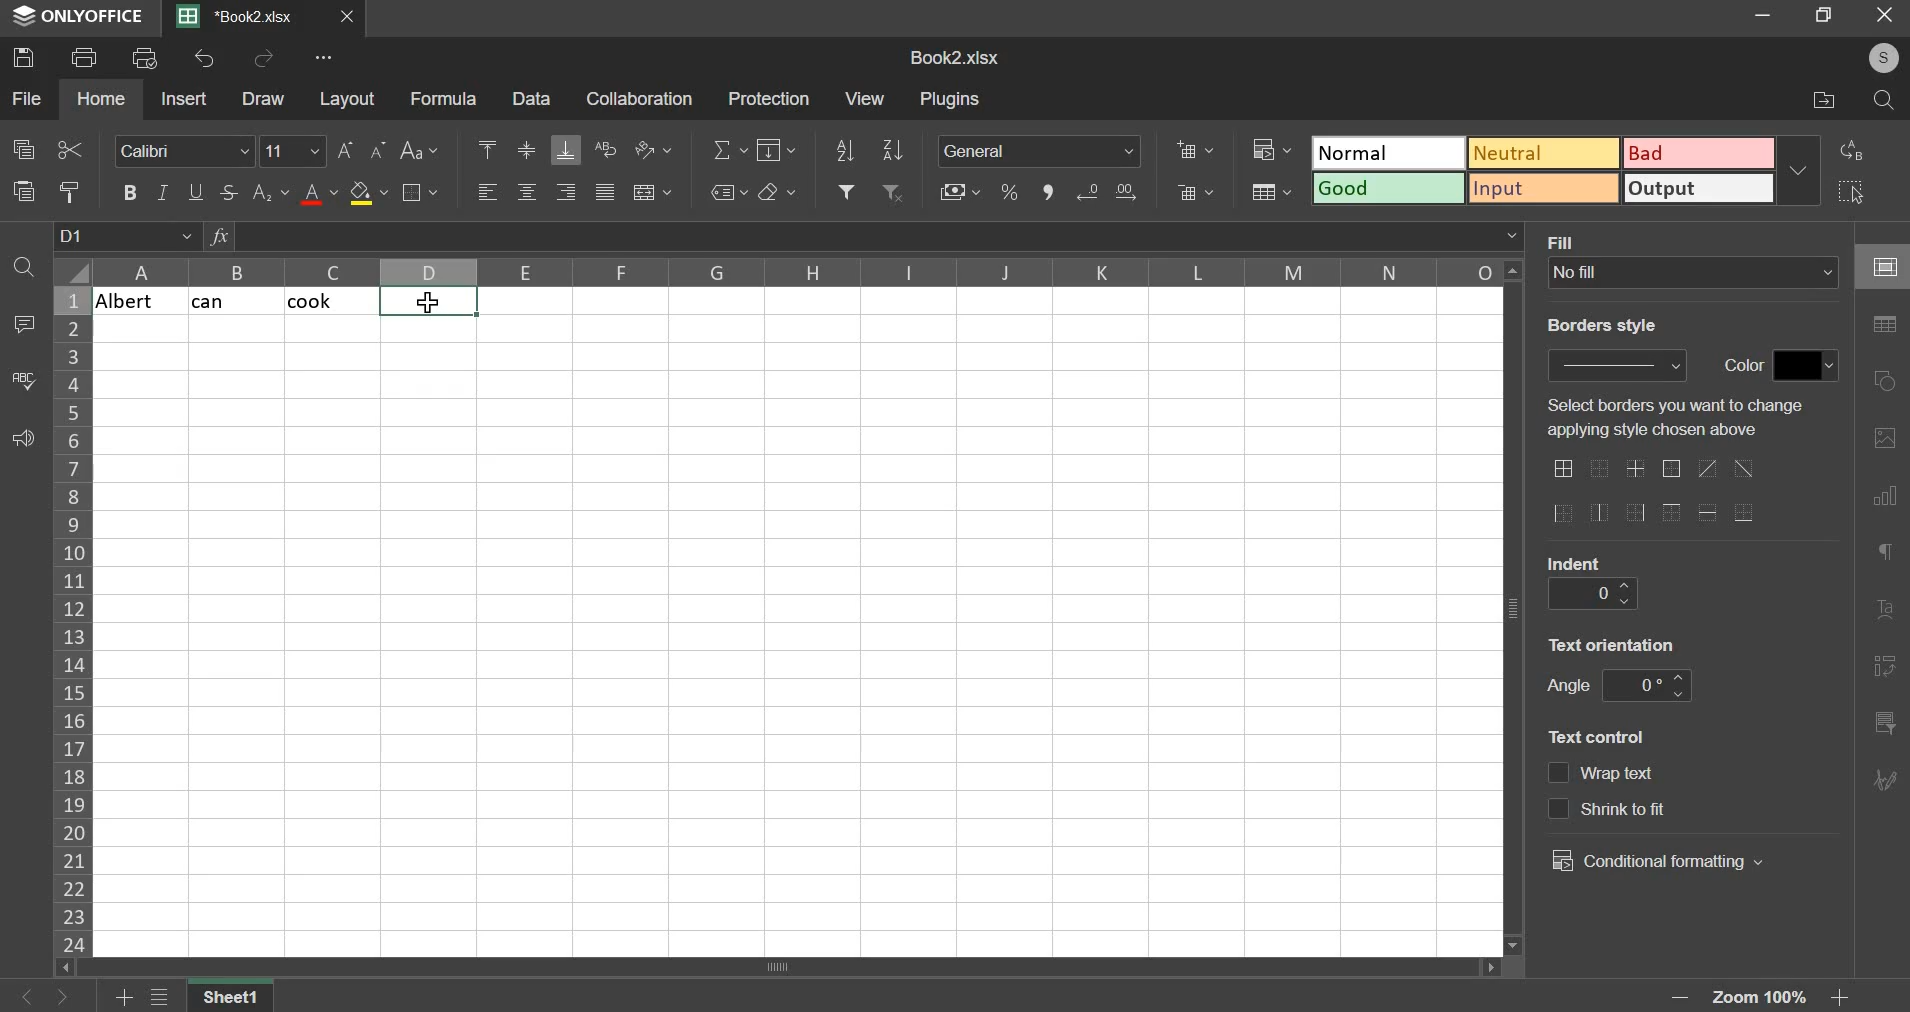 This screenshot has height=1012, width=1910. What do you see at coordinates (1693, 273) in the screenshot?
I see `fill type` at bounding box center [1693, 273].